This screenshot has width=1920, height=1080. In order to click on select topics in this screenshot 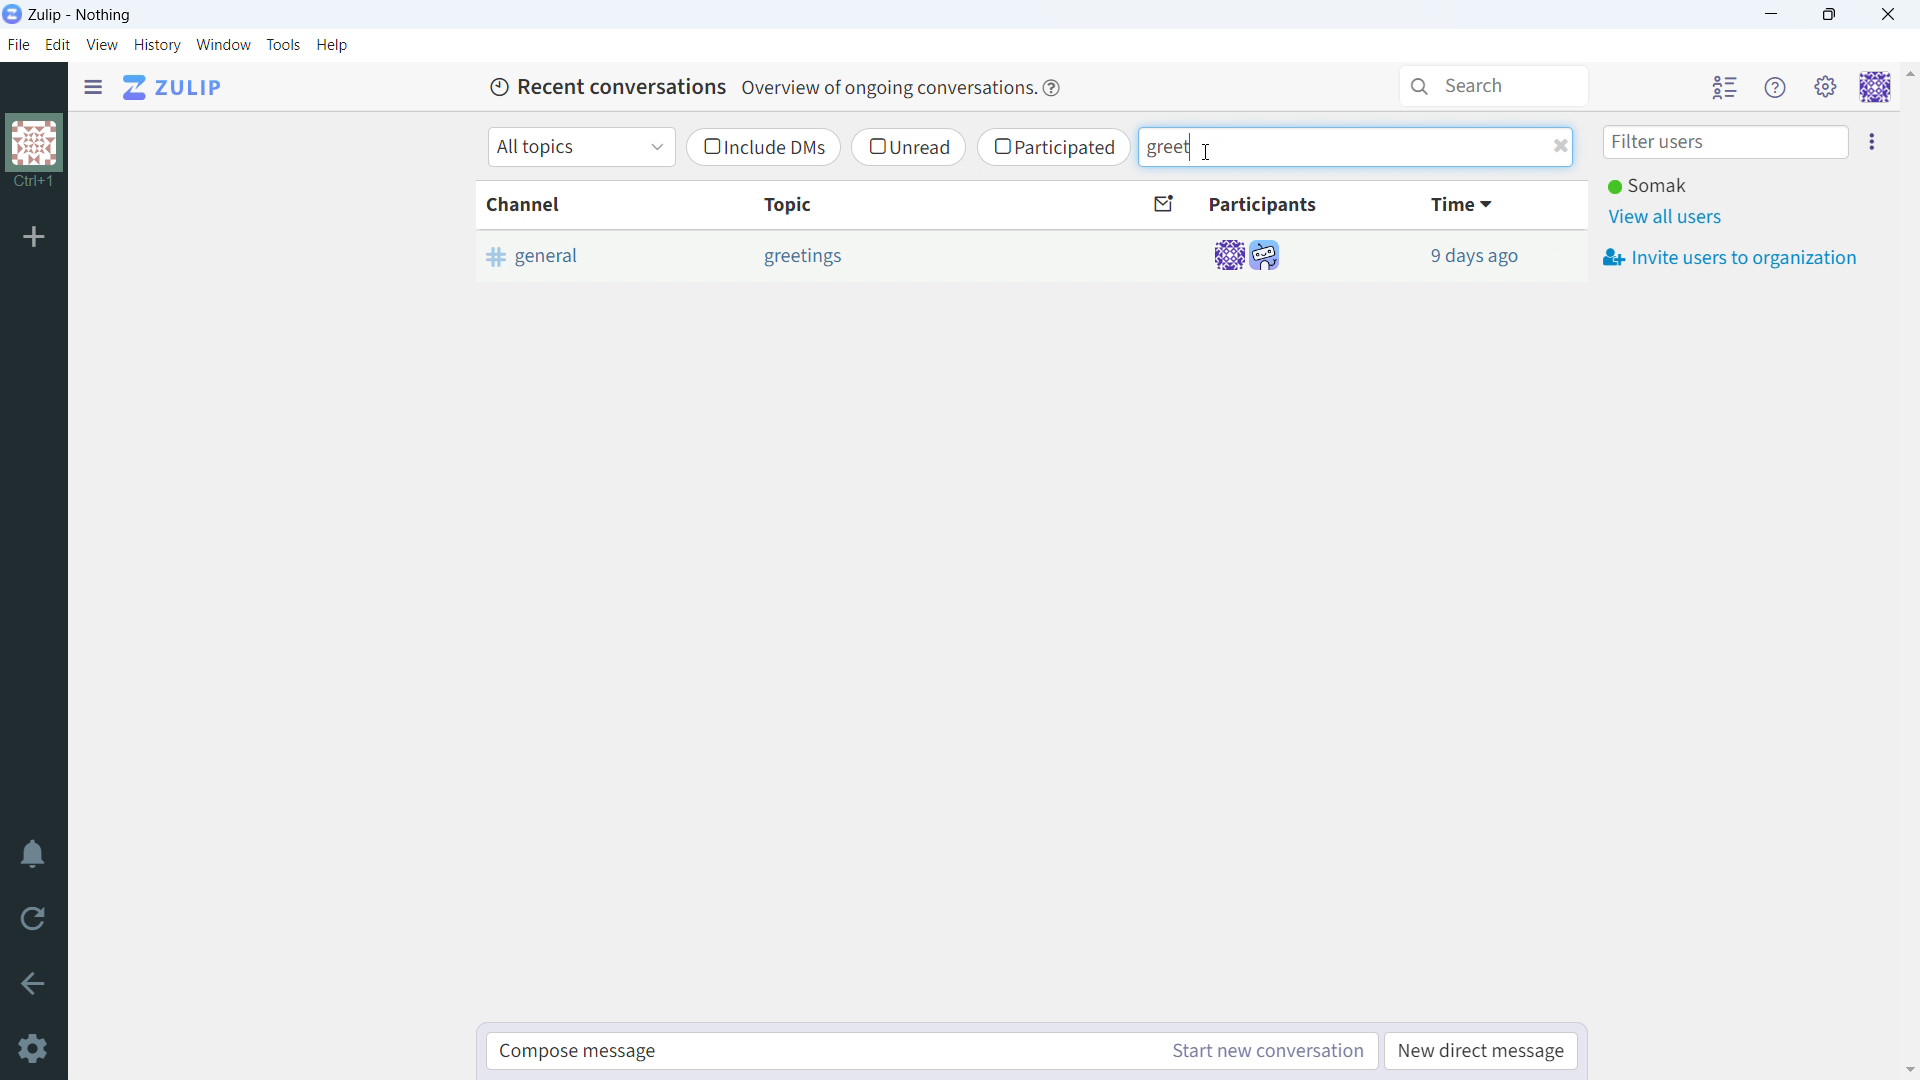, I will do `click(581, 147)`.